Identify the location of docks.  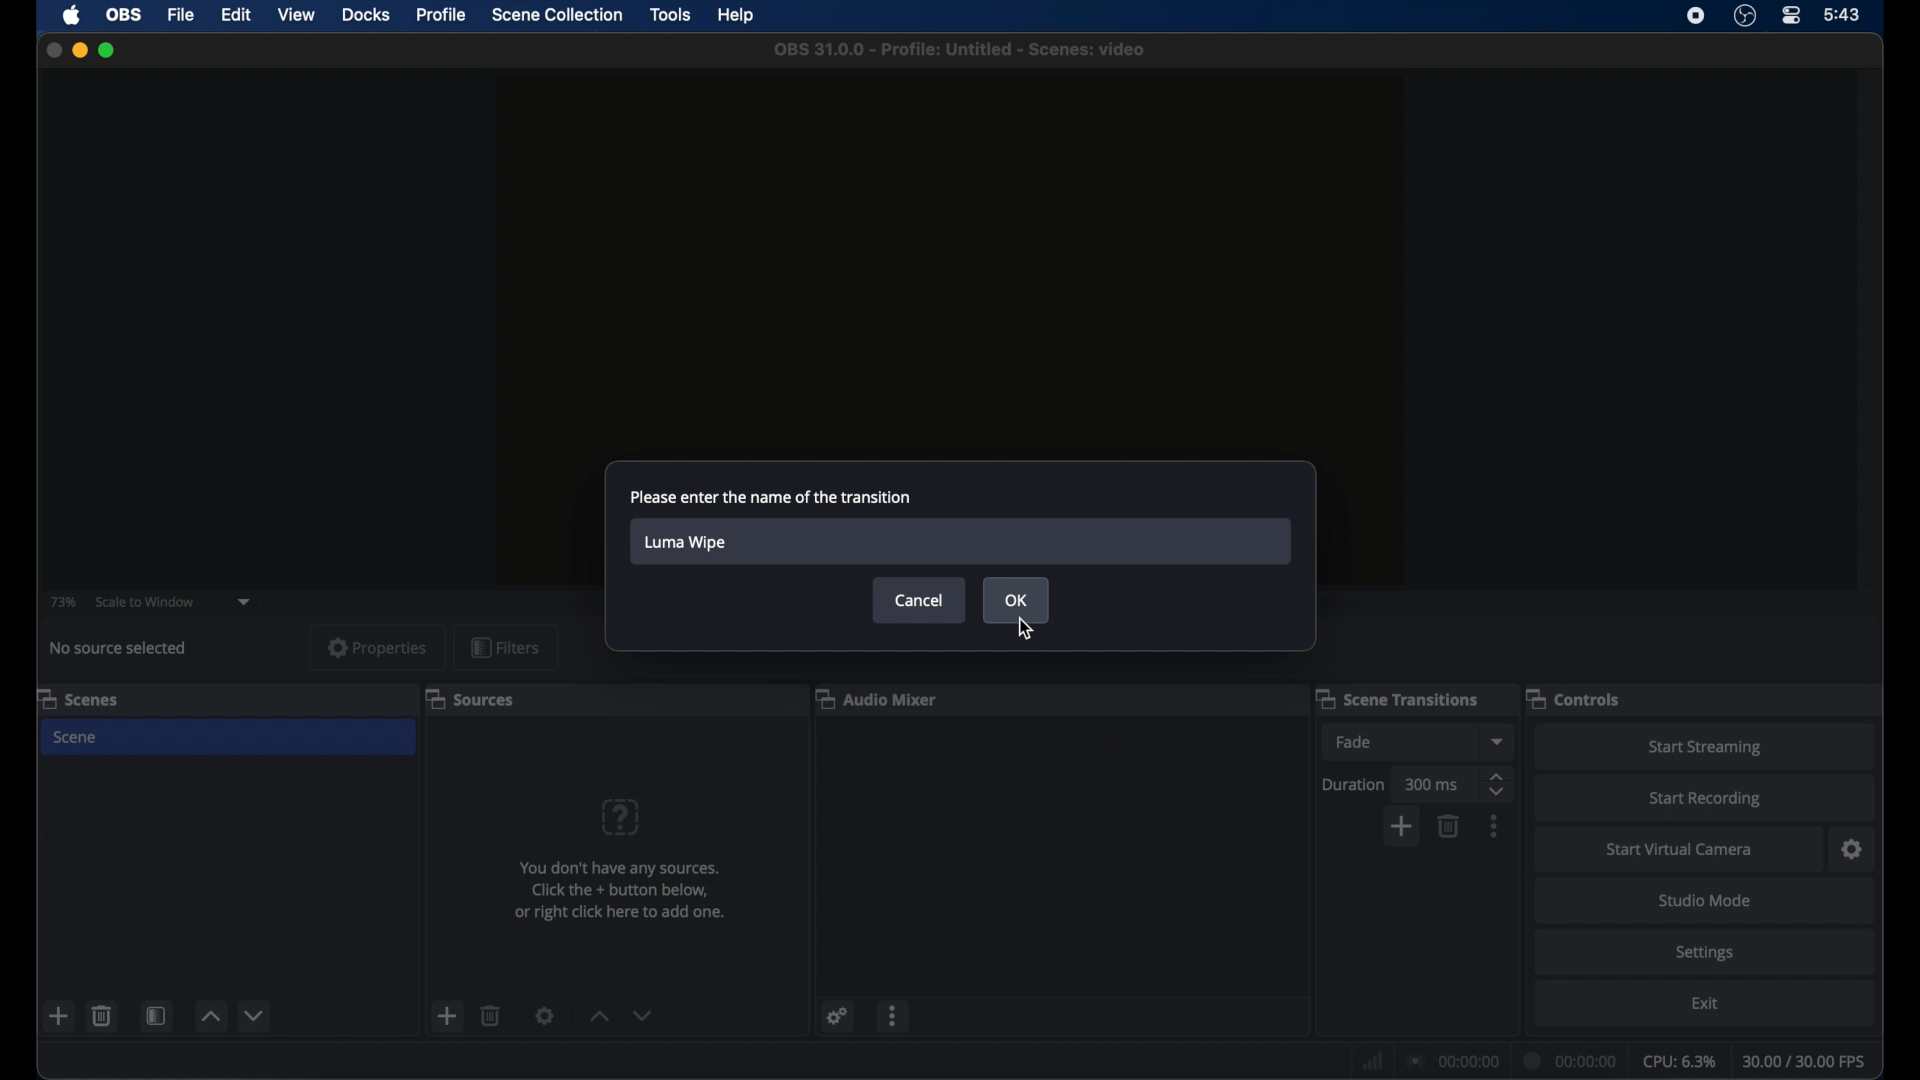
(366, 16).